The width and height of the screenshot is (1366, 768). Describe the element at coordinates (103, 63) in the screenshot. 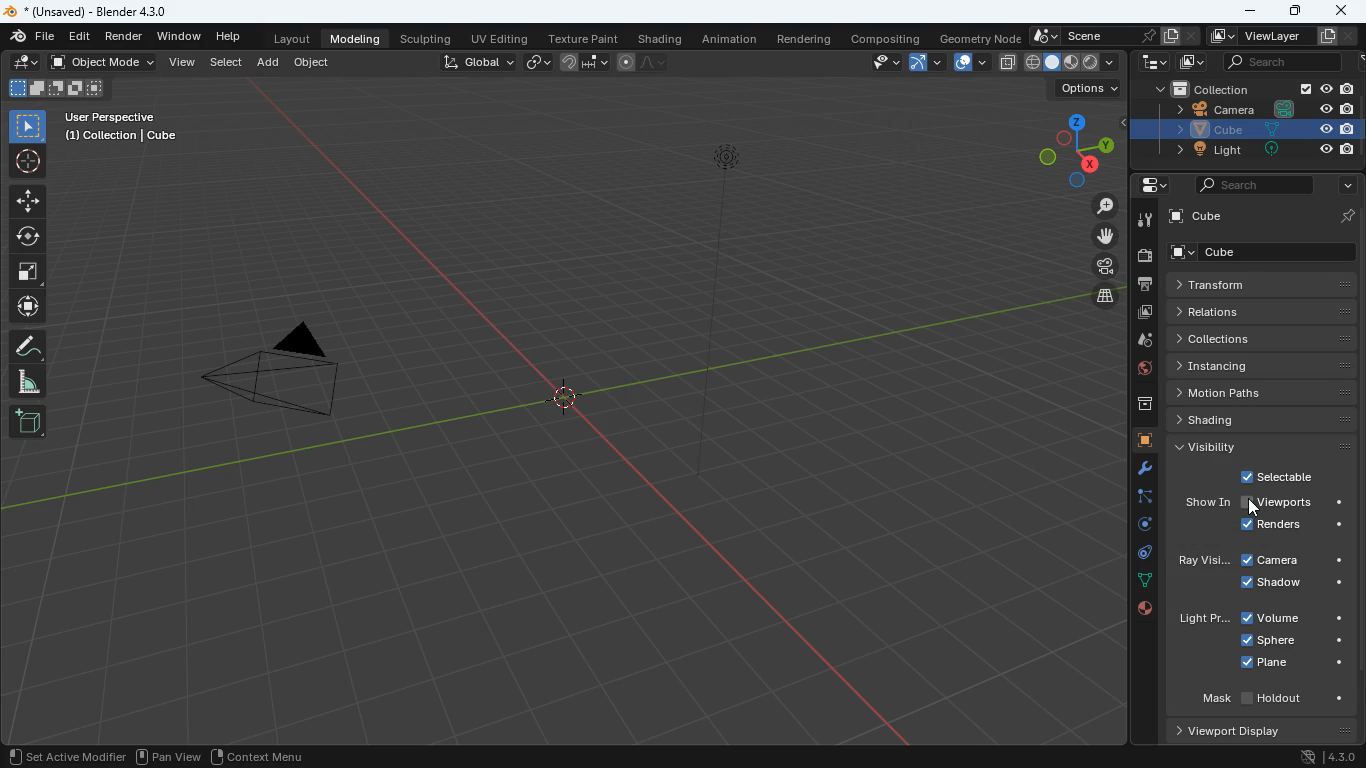

I see `object mode` at that location.